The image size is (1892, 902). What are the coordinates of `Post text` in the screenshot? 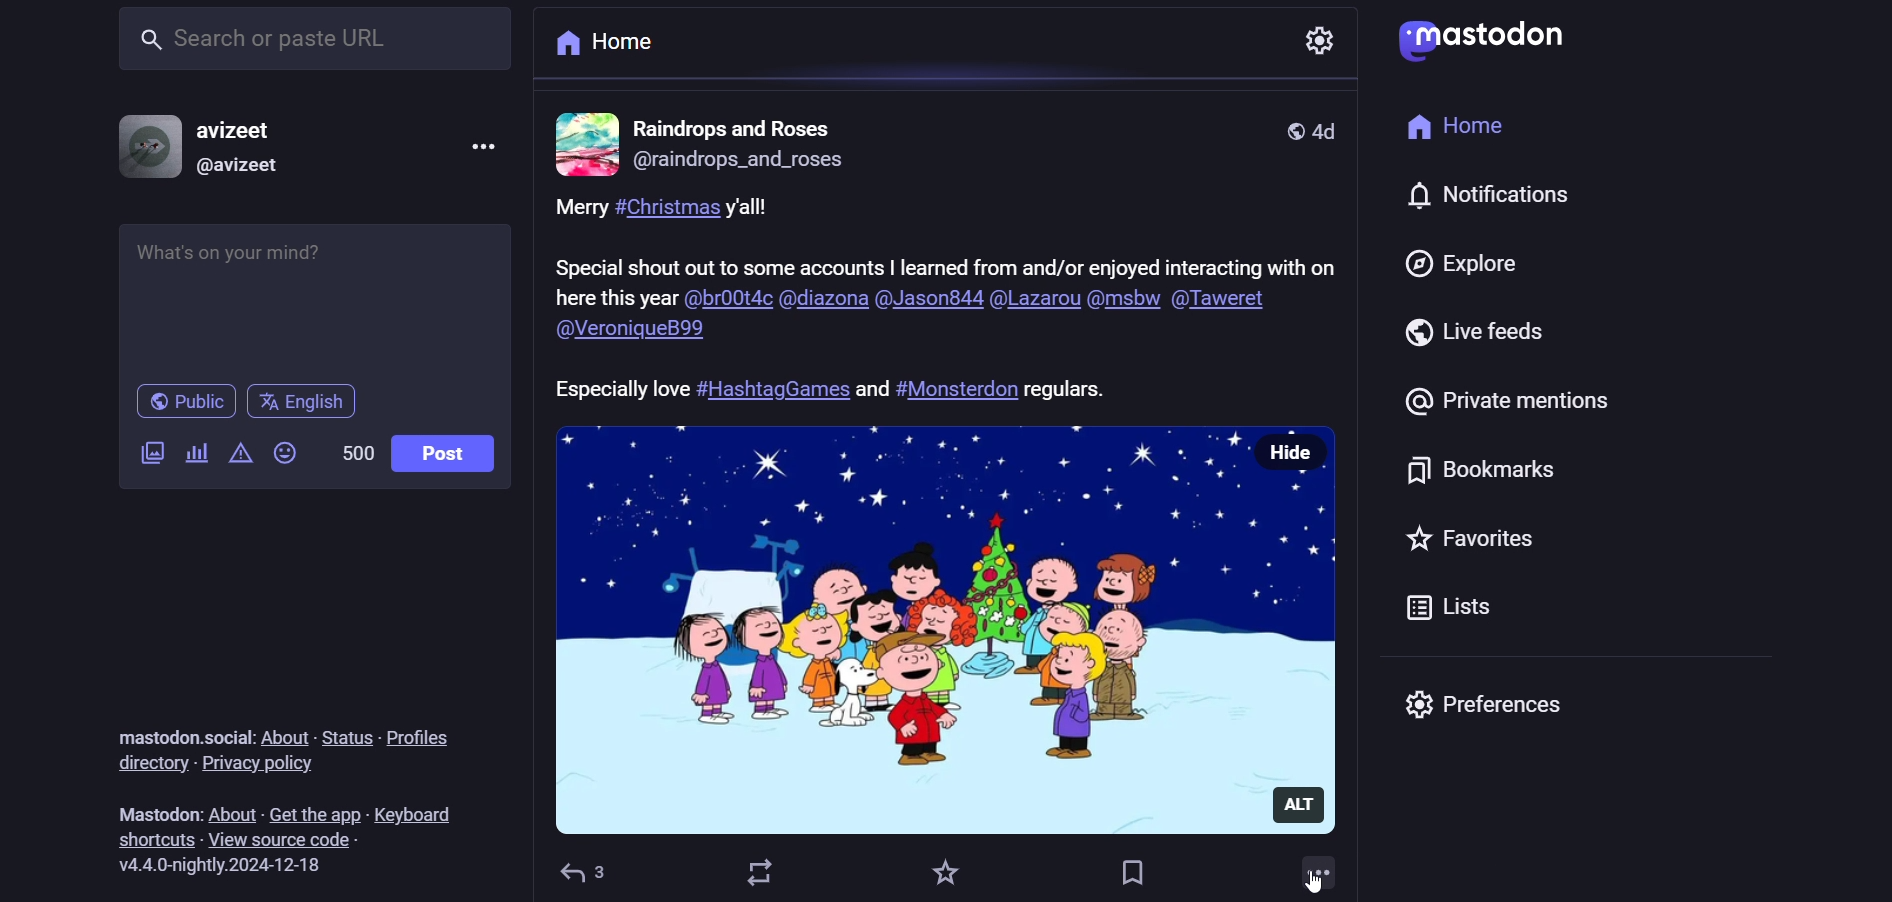 It's located at (823, 385).